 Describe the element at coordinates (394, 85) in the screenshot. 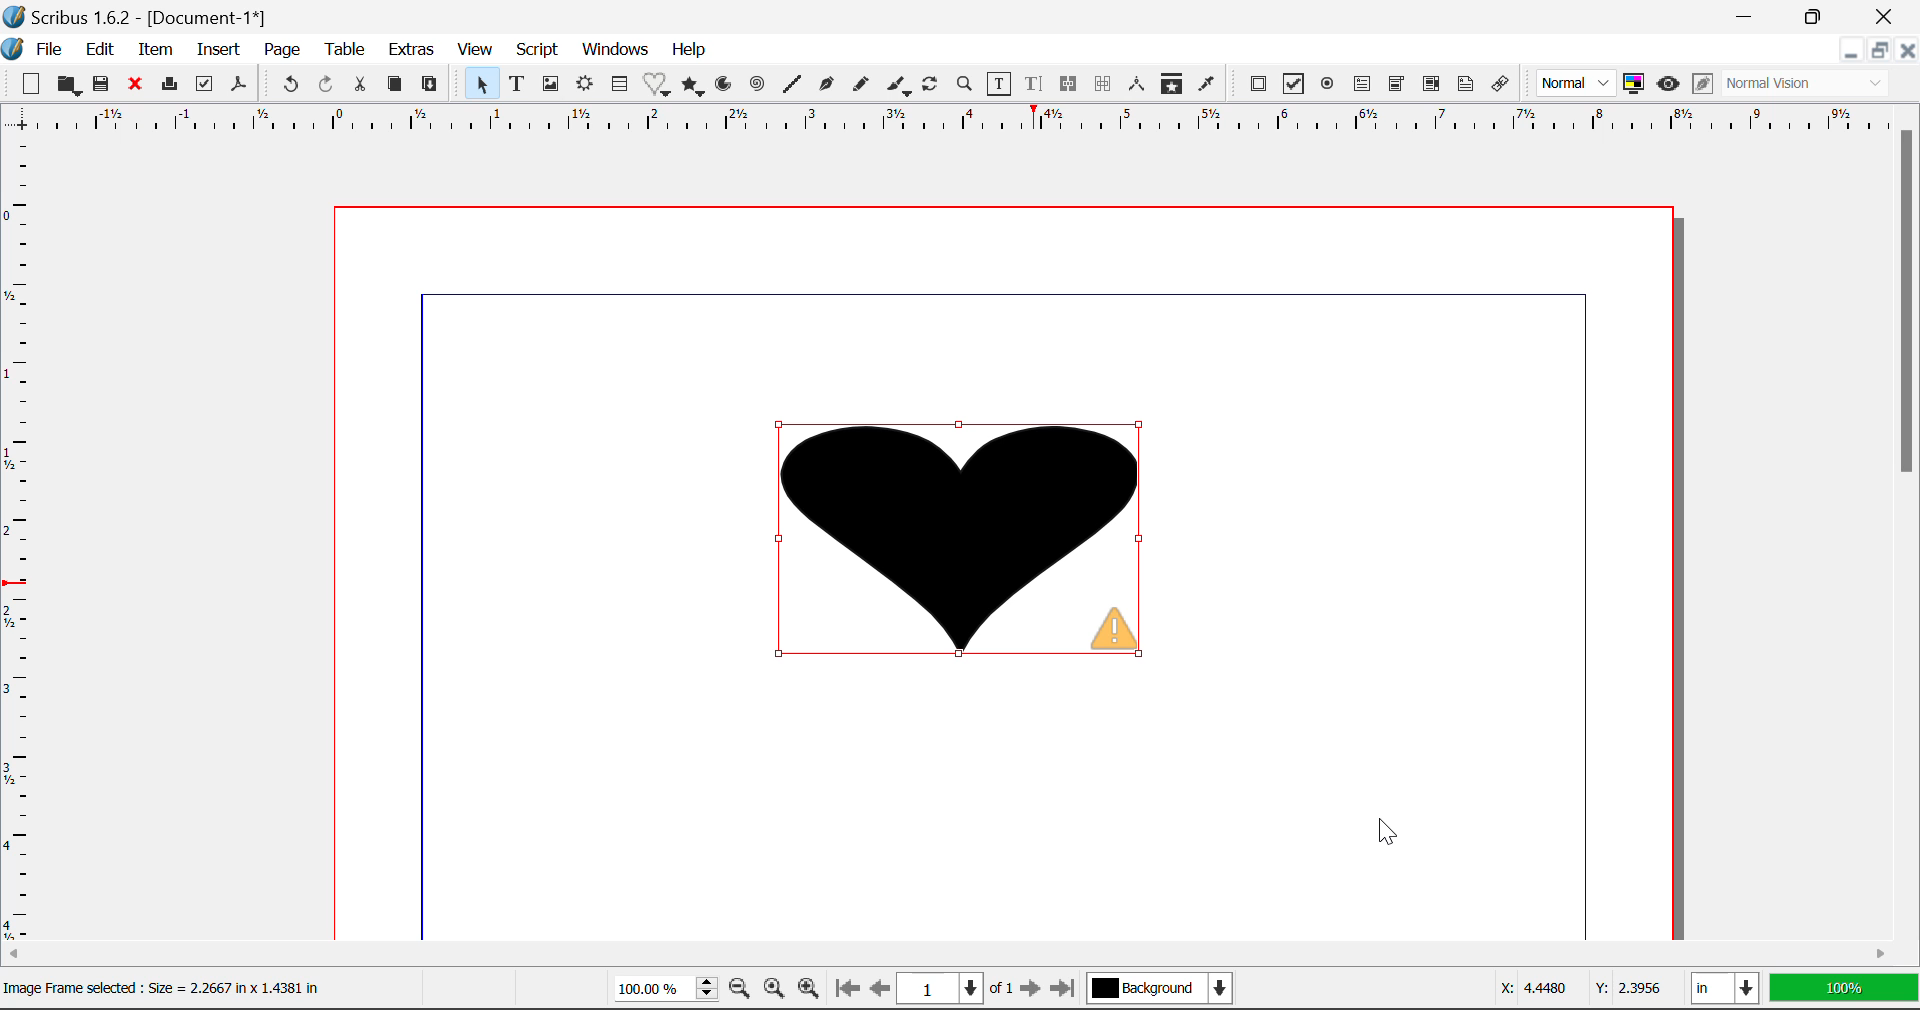

I see `Copy` at that location.